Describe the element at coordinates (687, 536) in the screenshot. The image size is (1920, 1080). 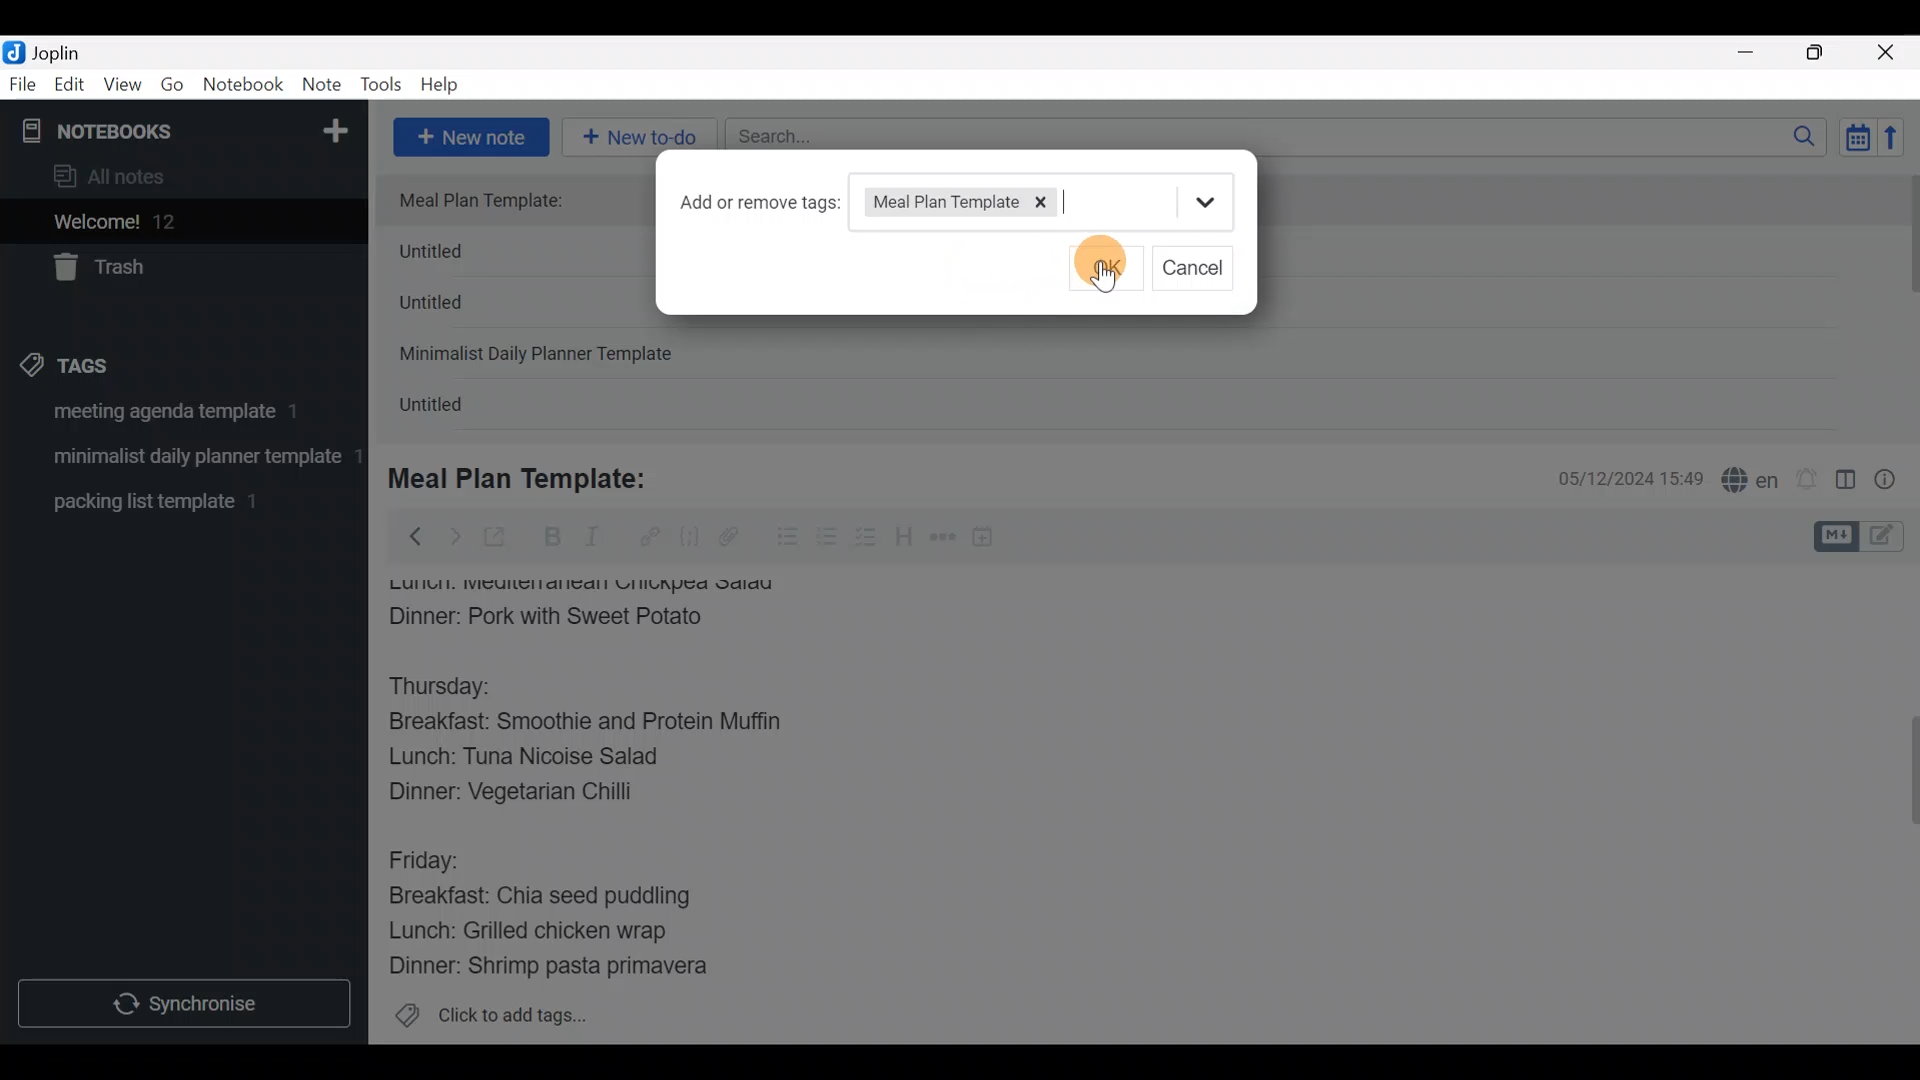
I see `Code` at that location.